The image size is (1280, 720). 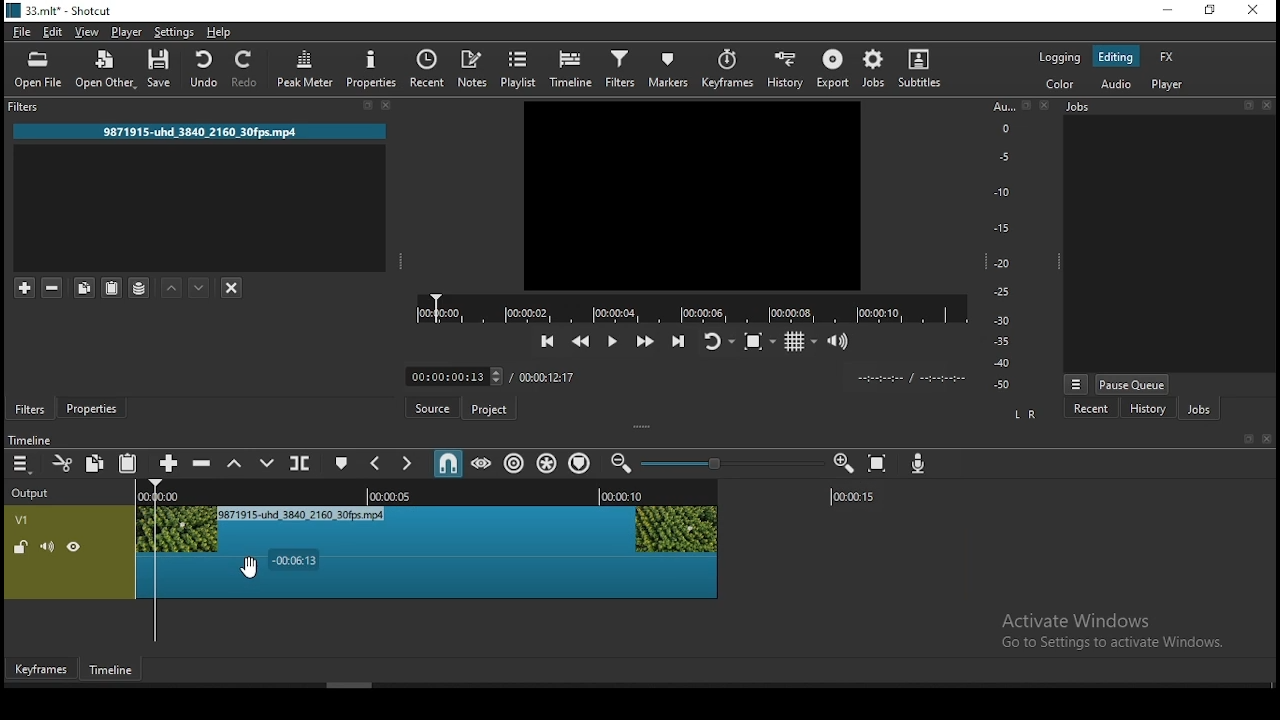 What do you see at coordinates (515, 68) in the screenshot?
I see `playlist` at bounding box center [515, 68].